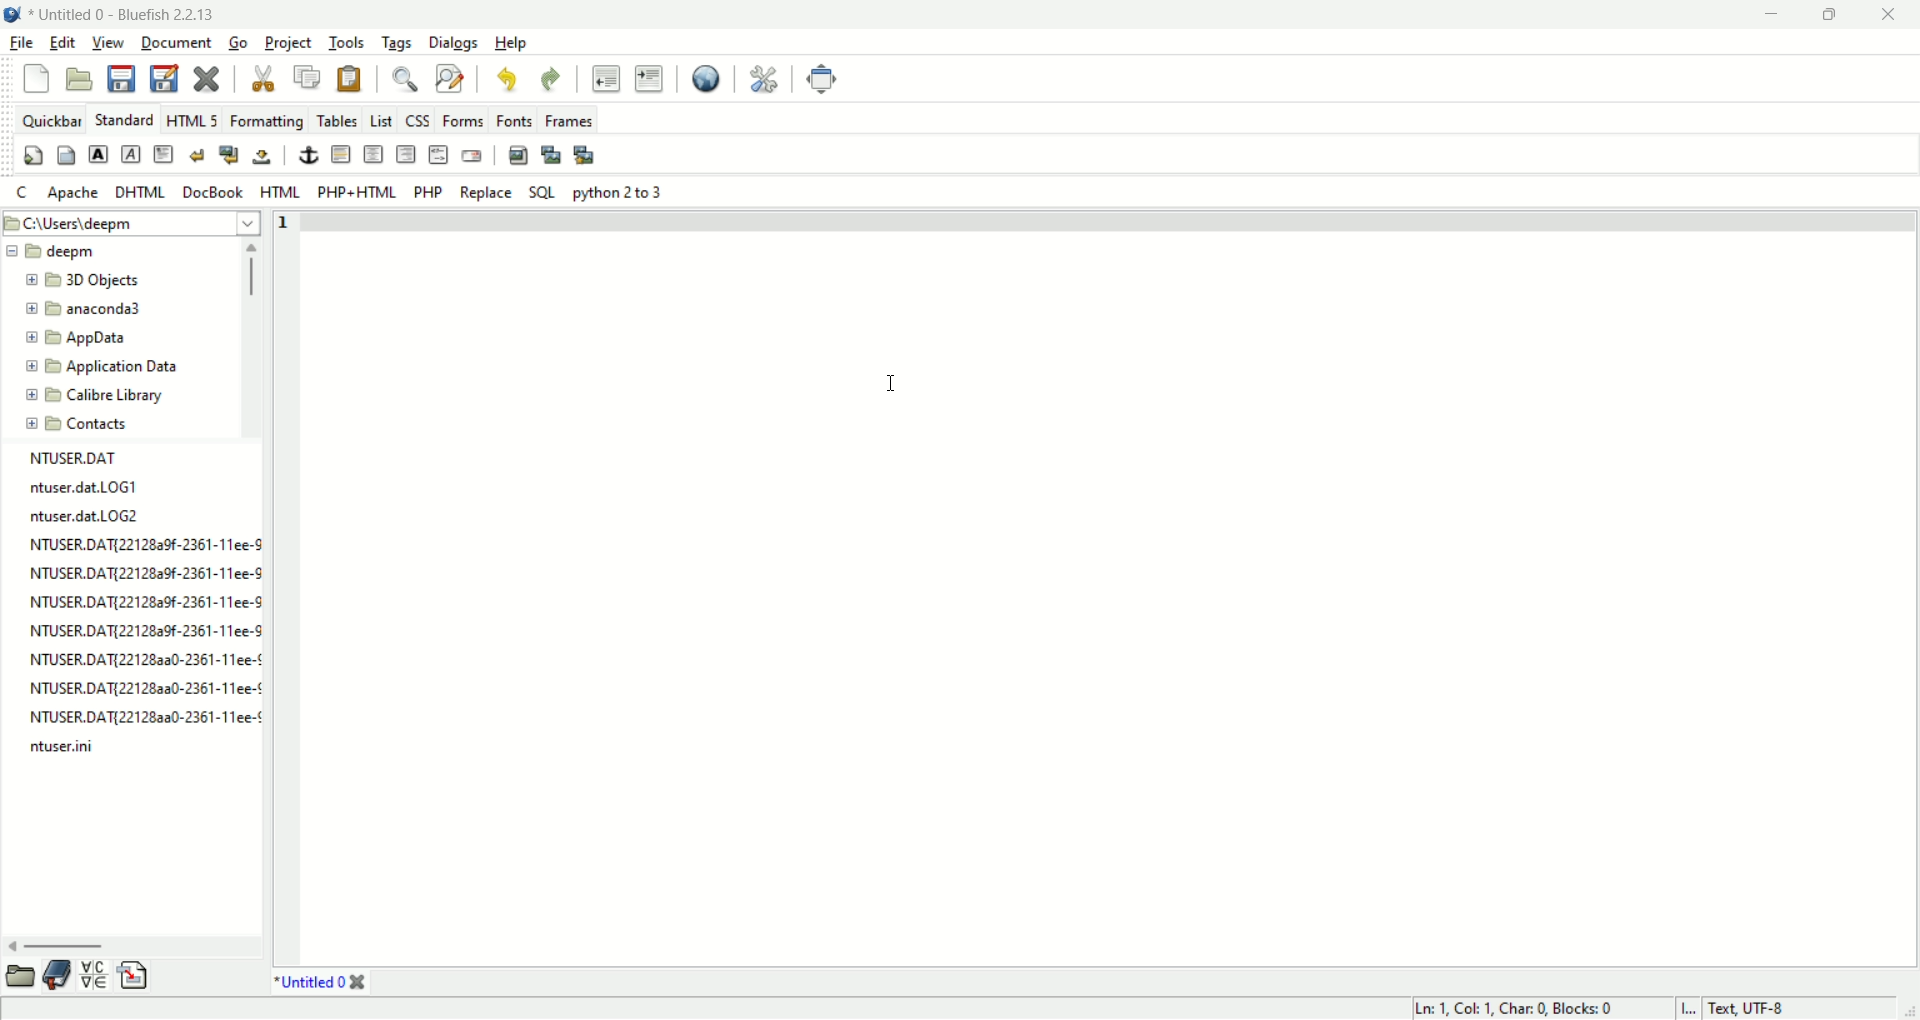 This screenshot has height=1020, width=1920. Describe the element at coordinates (512, 43) in the screenshot. I see `help` at that location.